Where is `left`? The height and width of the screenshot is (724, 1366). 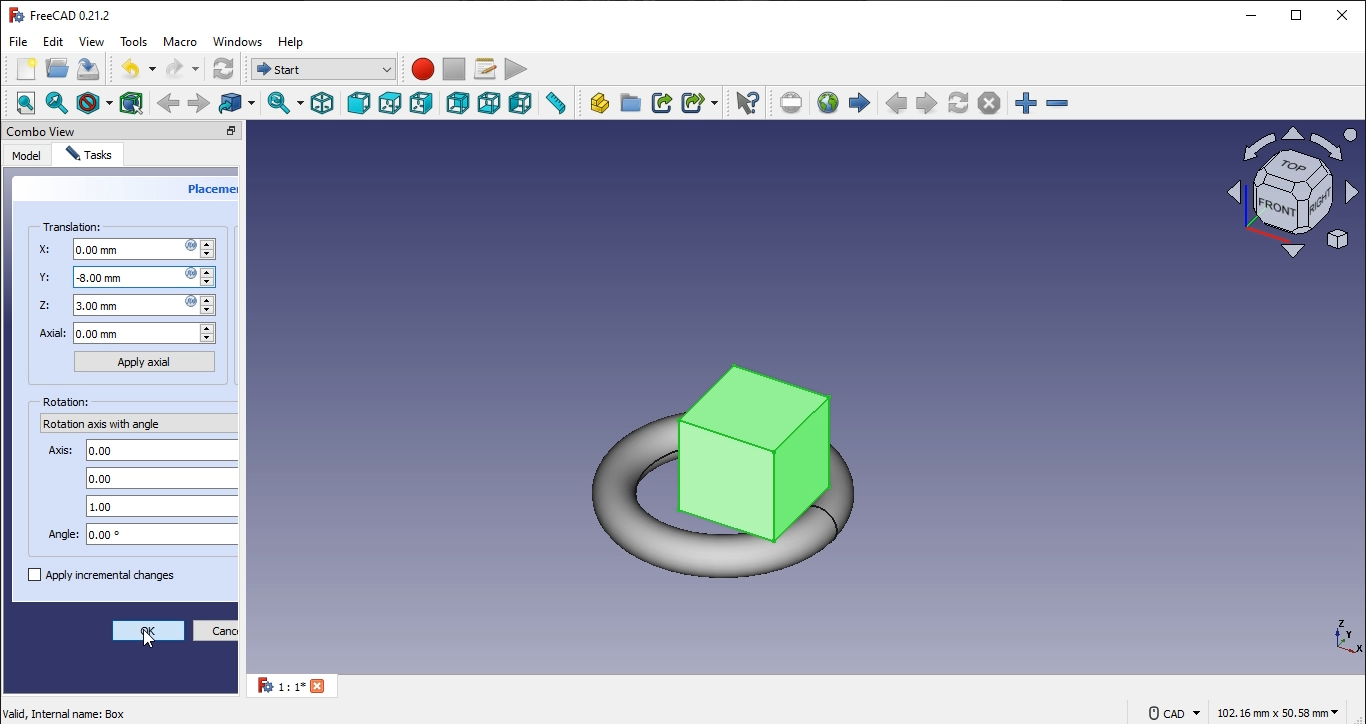
left is located at coordinates (521, 103).